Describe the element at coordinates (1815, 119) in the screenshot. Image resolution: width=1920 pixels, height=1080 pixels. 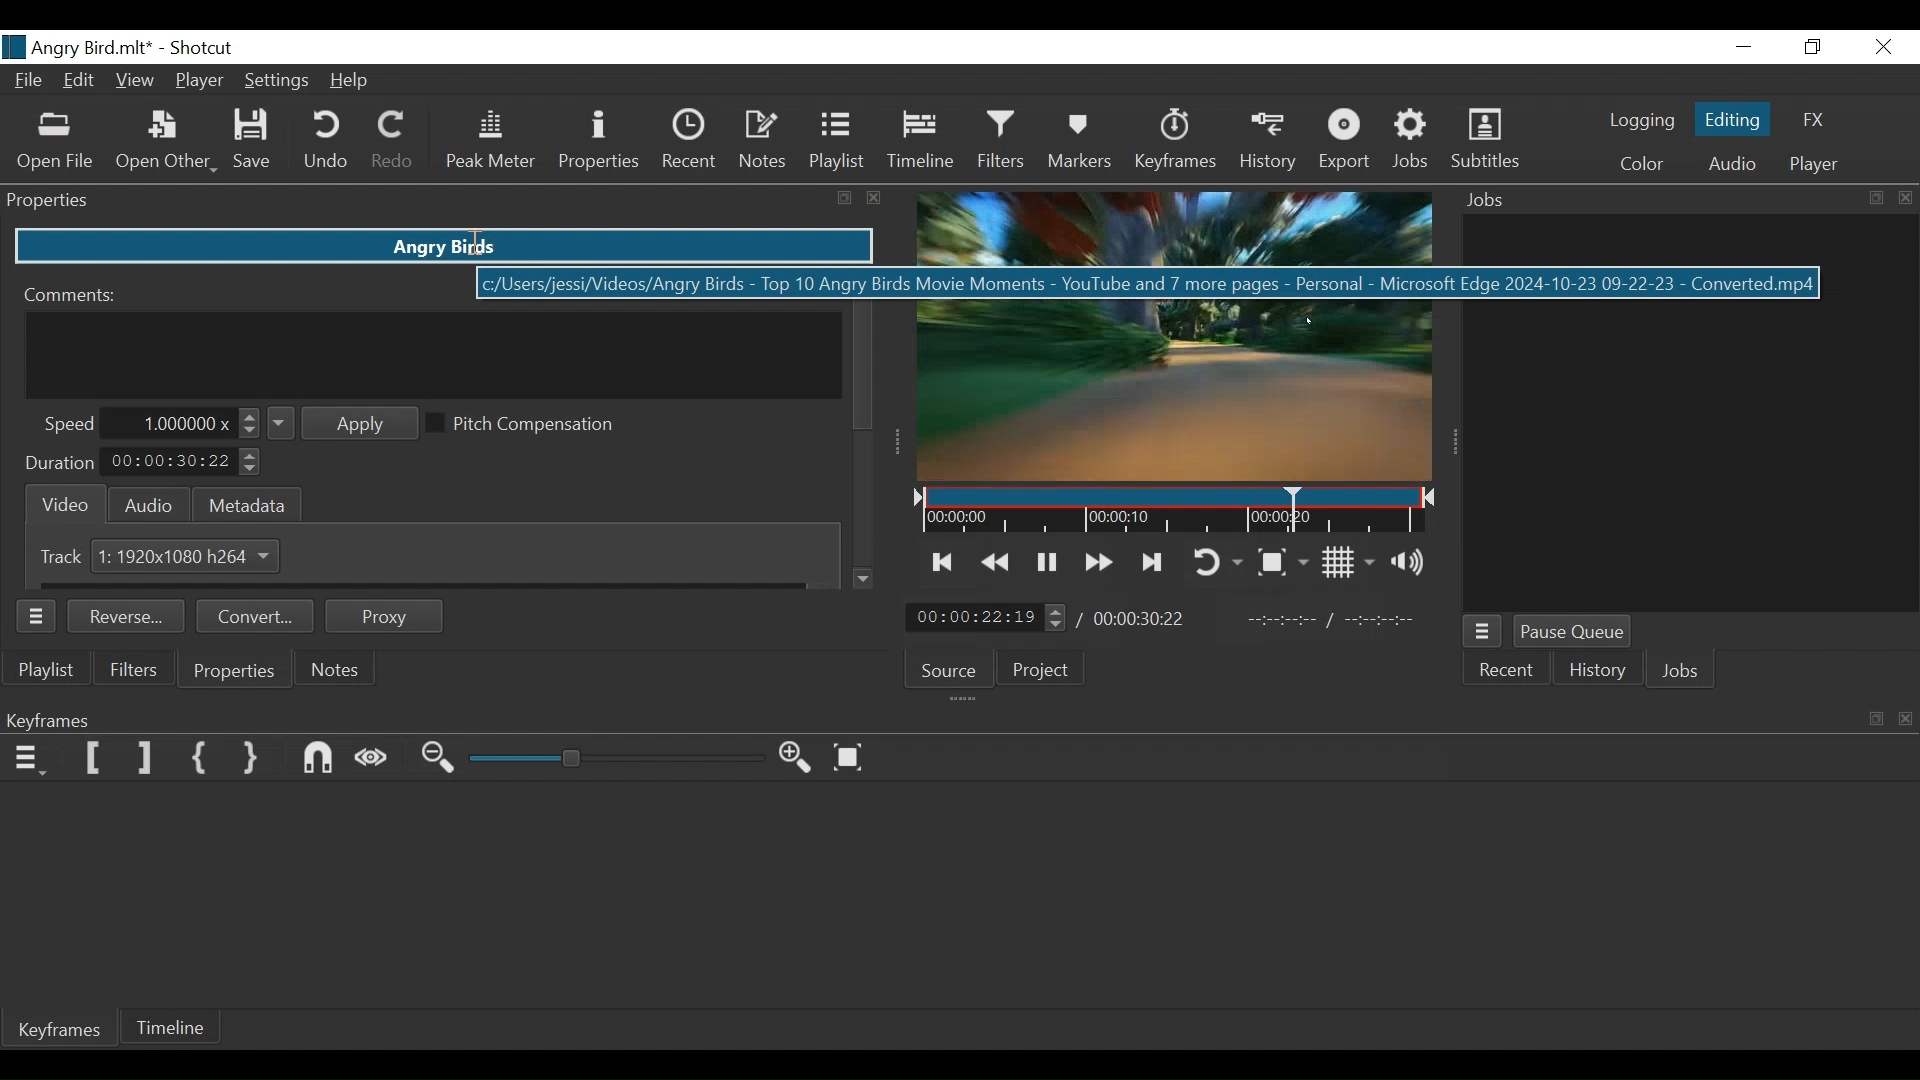
I see `FX` at that location.